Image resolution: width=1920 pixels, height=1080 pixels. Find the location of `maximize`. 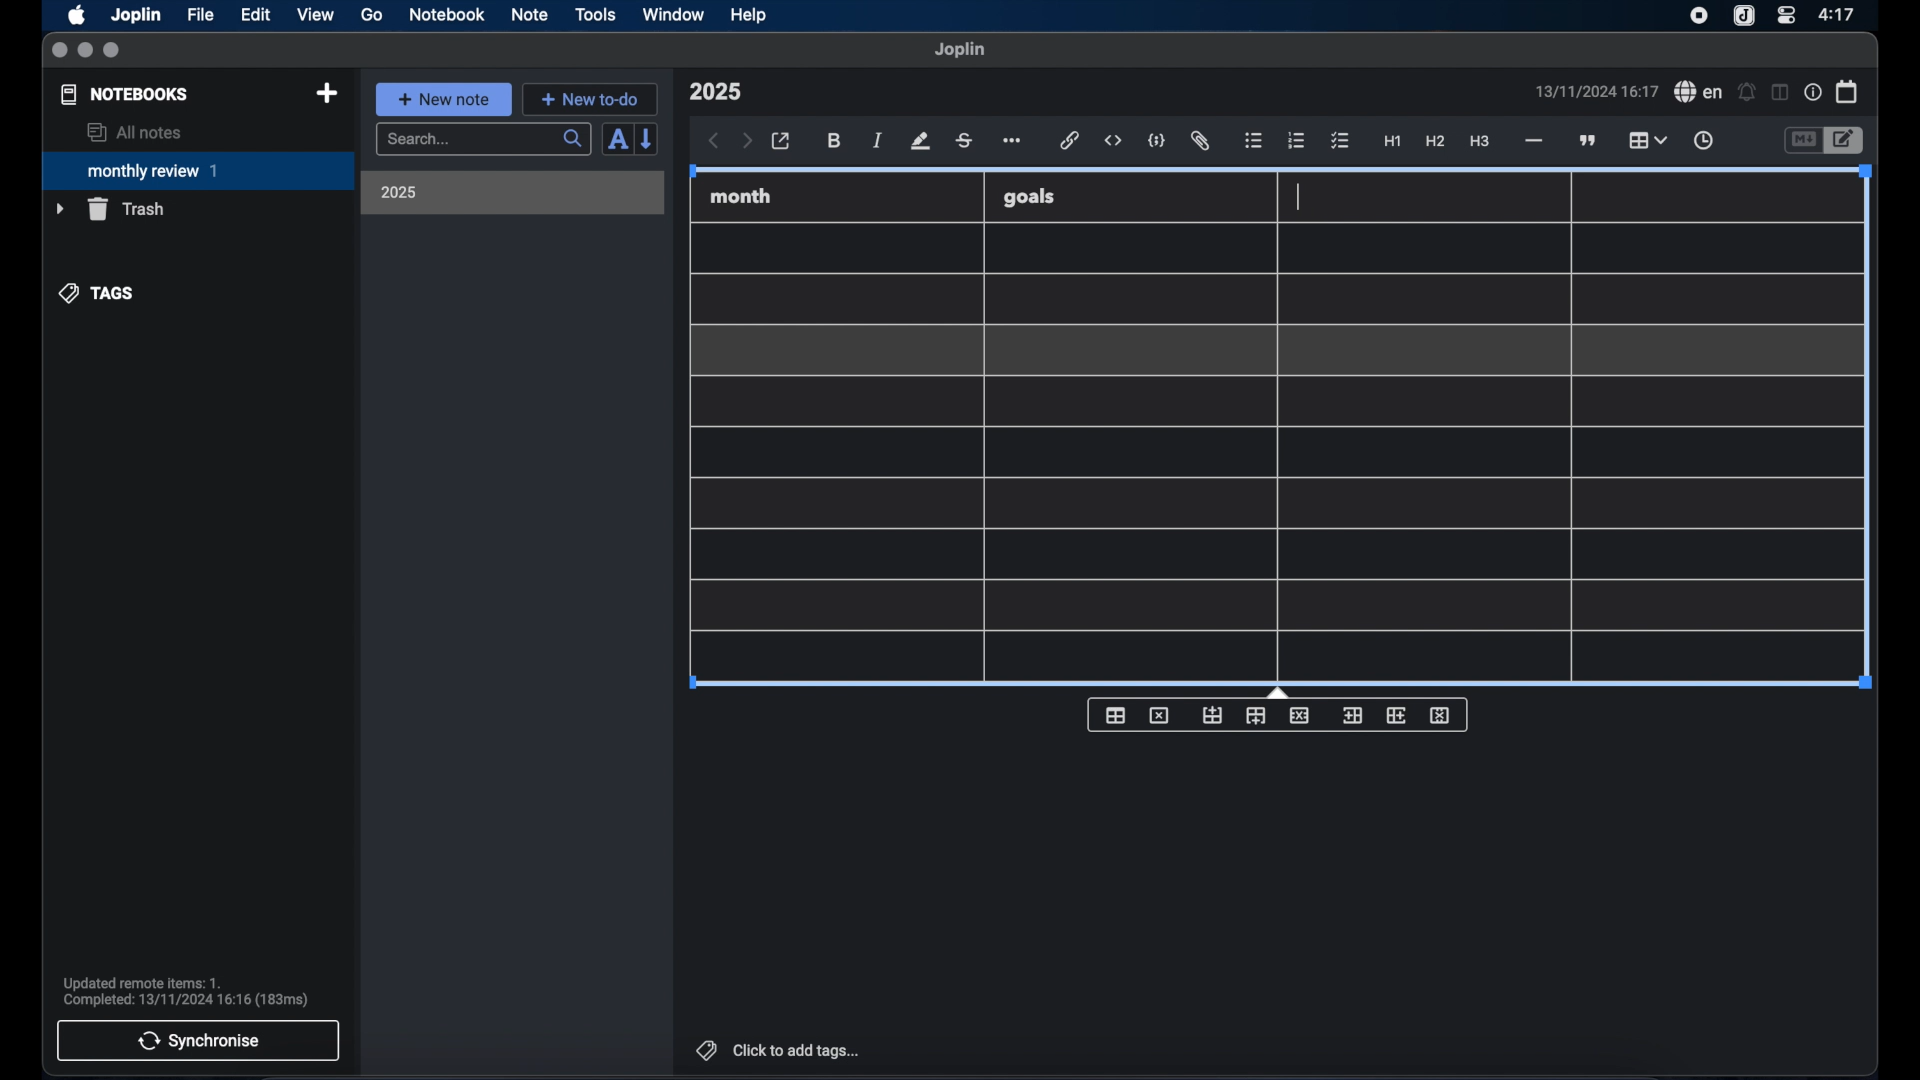

maximize is located at coordinates (113, 51).